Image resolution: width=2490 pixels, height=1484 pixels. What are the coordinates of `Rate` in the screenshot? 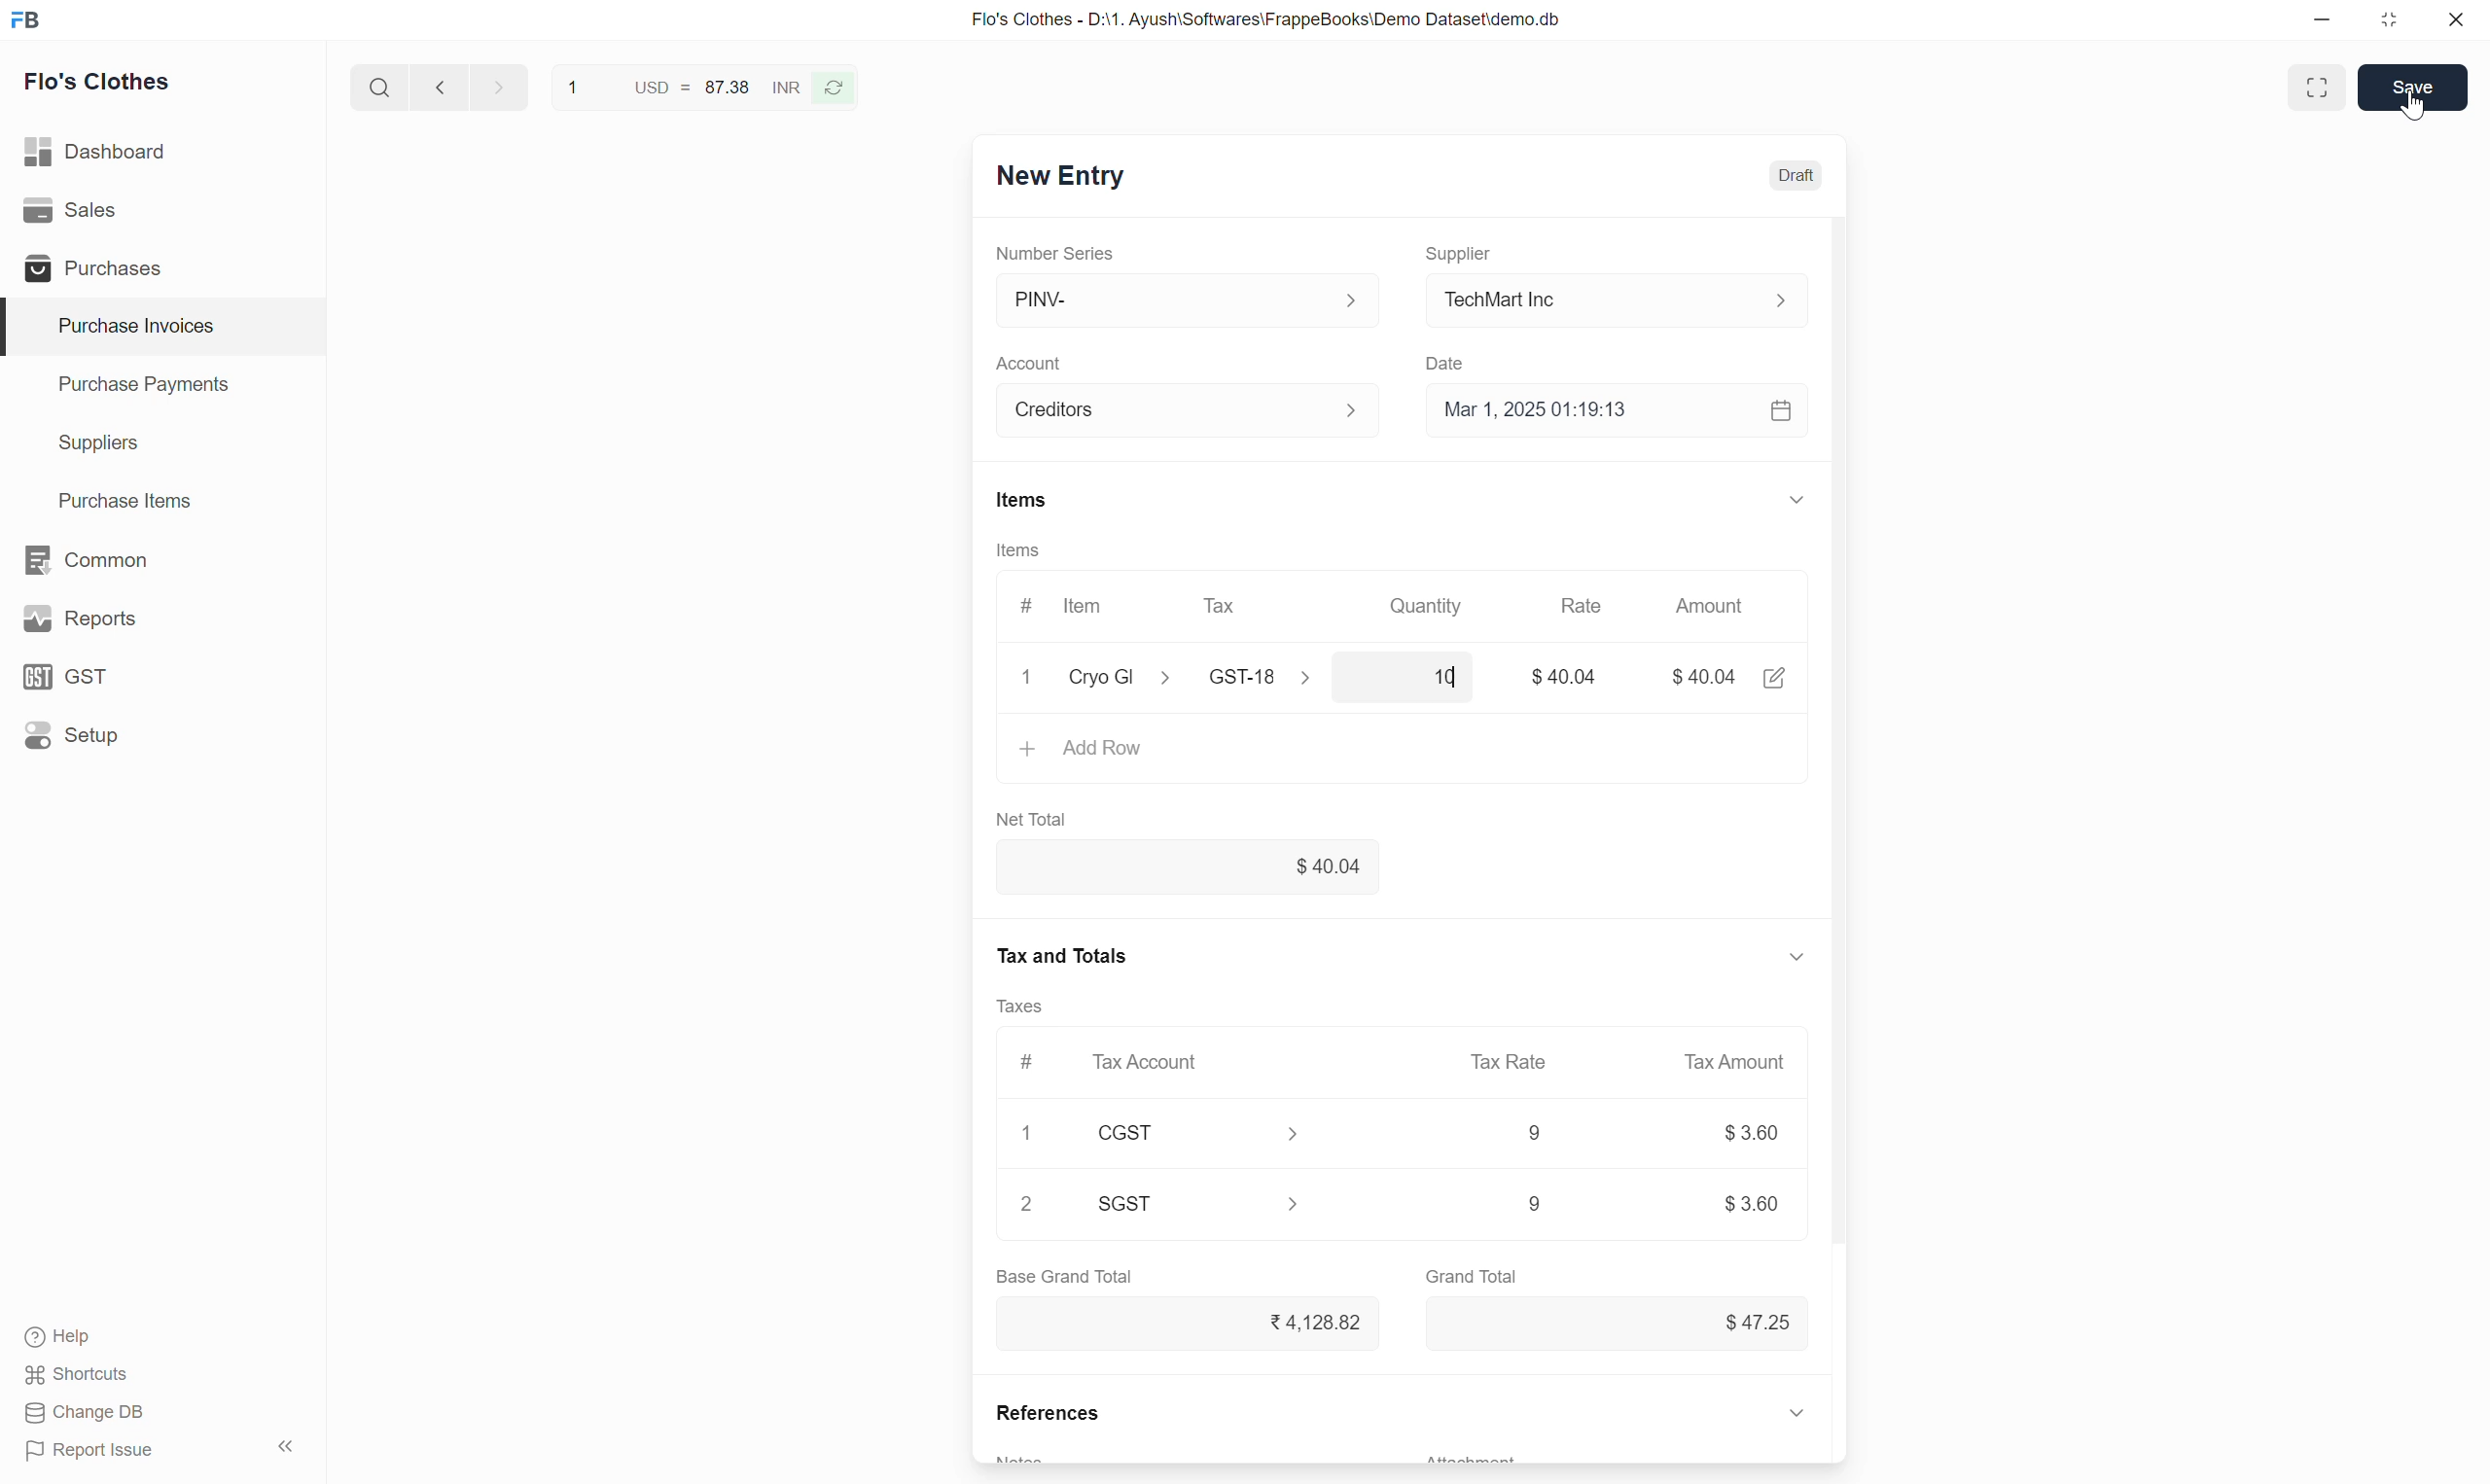 It's located at (1595, 604).